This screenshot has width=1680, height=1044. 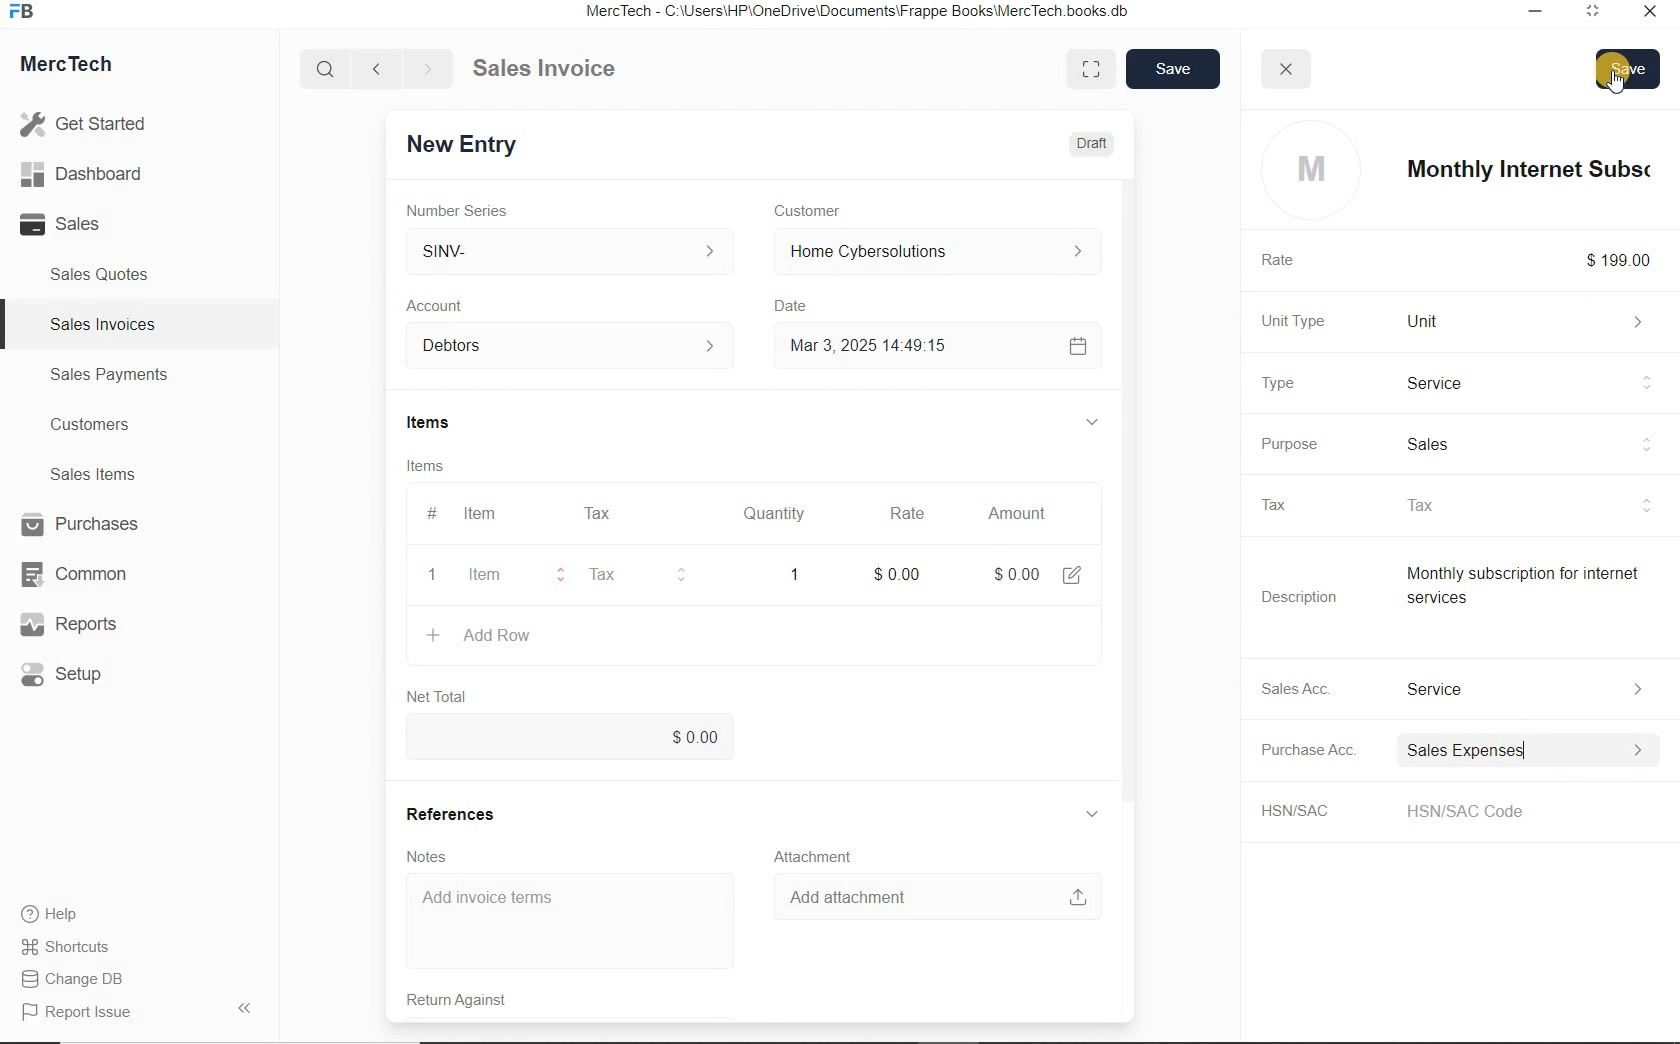 What do you see at coordinates (1520, 688) in the screenshot?
I see `Income` at bounding box center [1520, 688].